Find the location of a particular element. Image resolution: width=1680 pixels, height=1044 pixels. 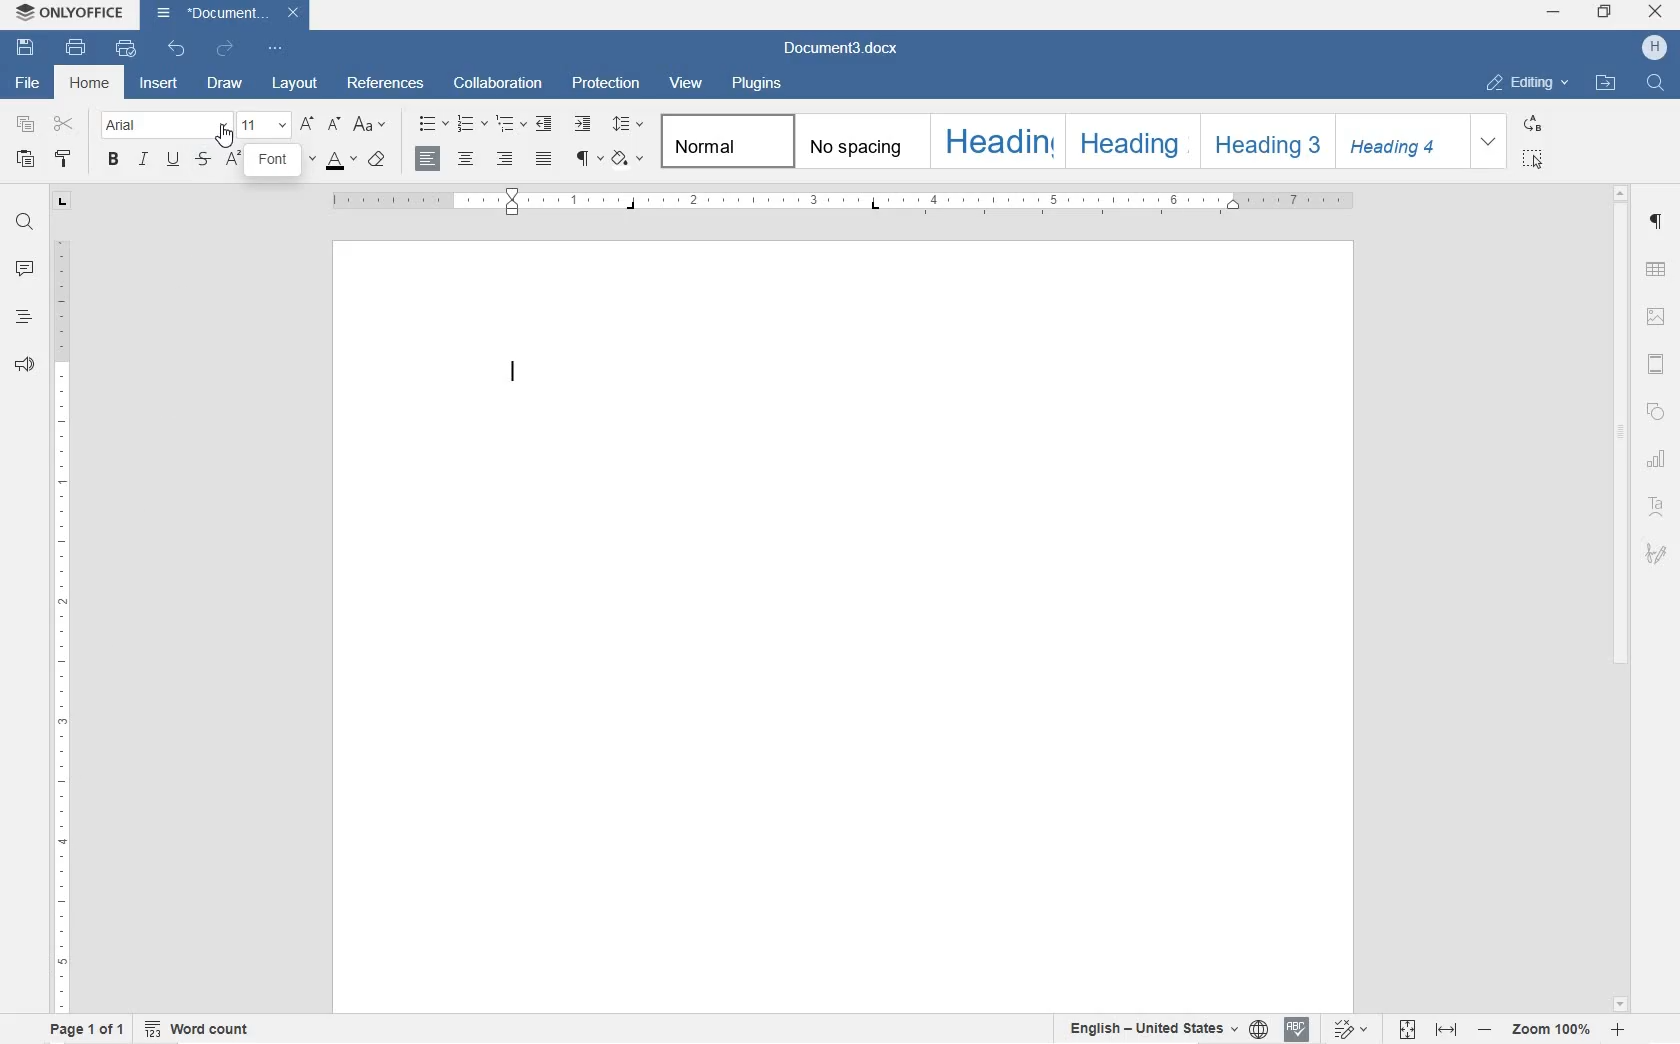

UNDO is located at coordinates (176, 51).